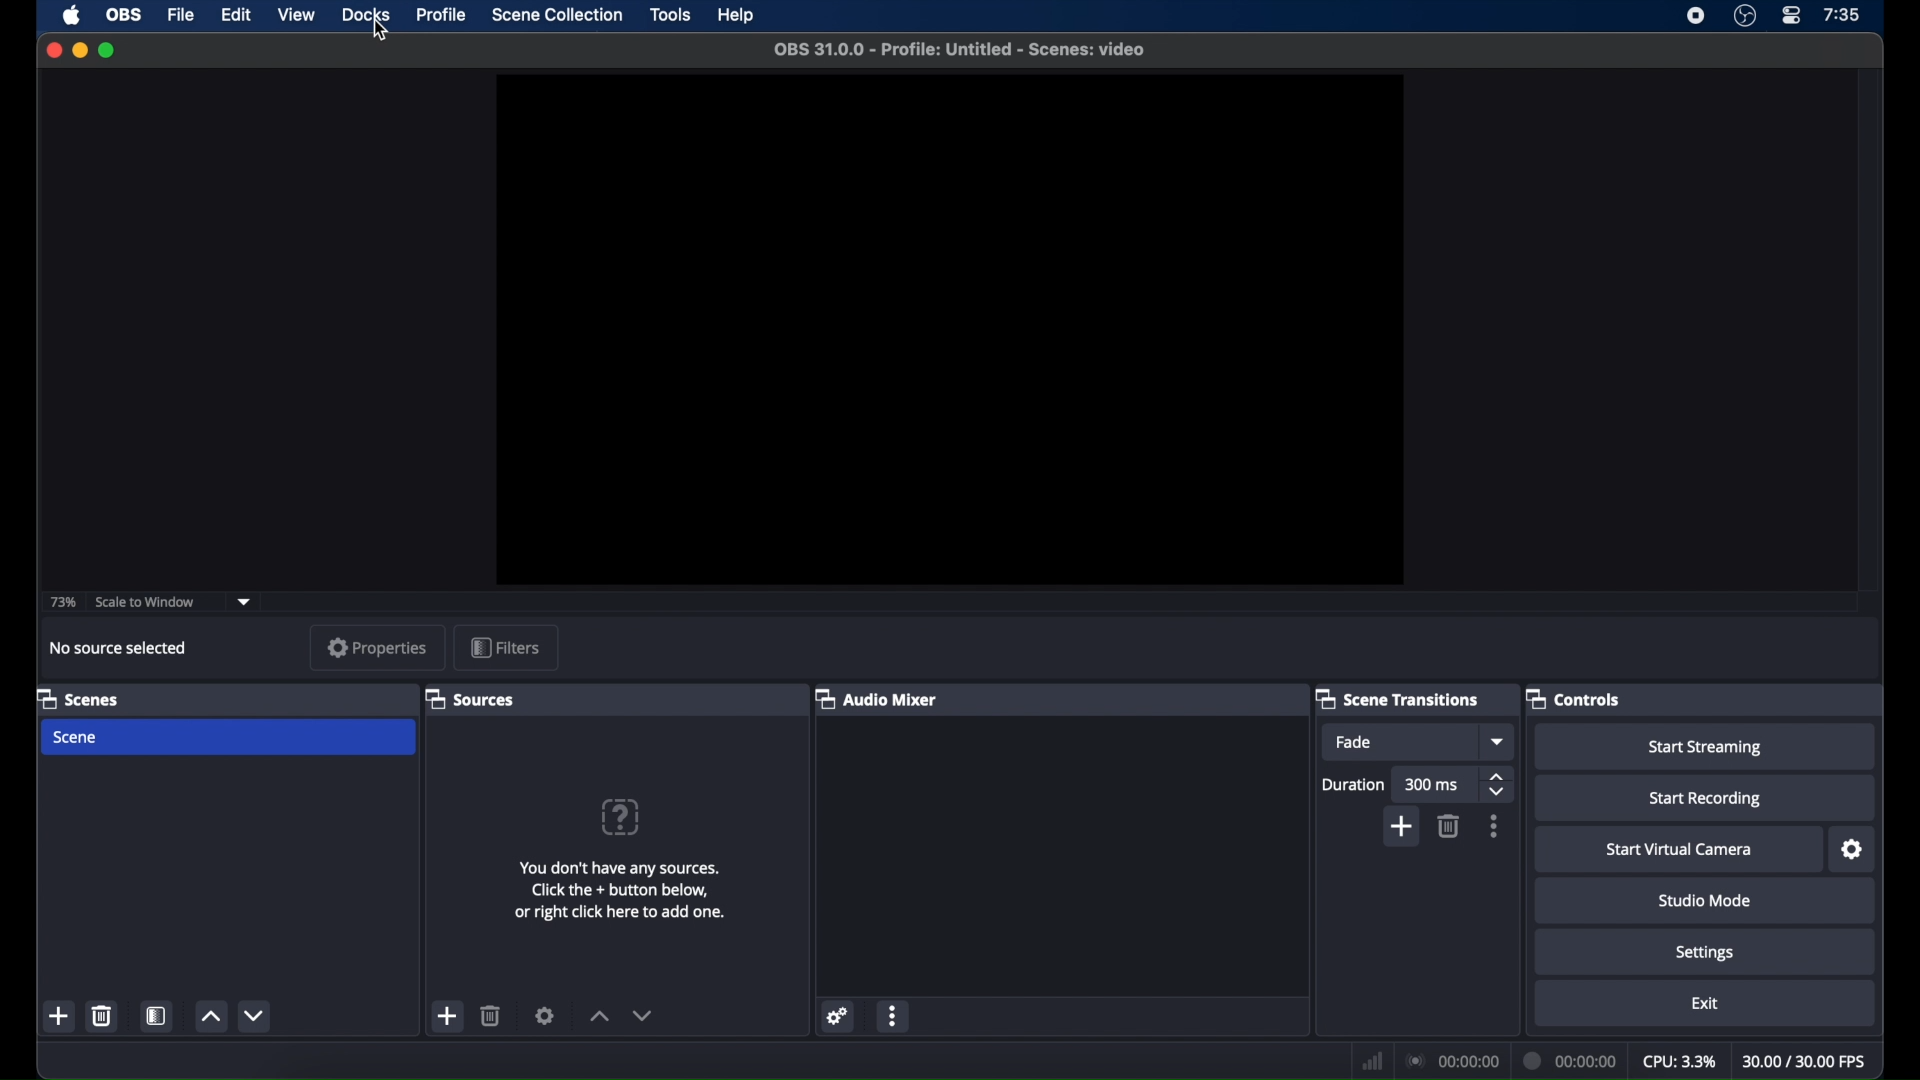 The image size is (1920, 1080). What do you see at coordinates (1450, 826) in the screenshot?
I see `delete` at bounding box center [1450, 826].